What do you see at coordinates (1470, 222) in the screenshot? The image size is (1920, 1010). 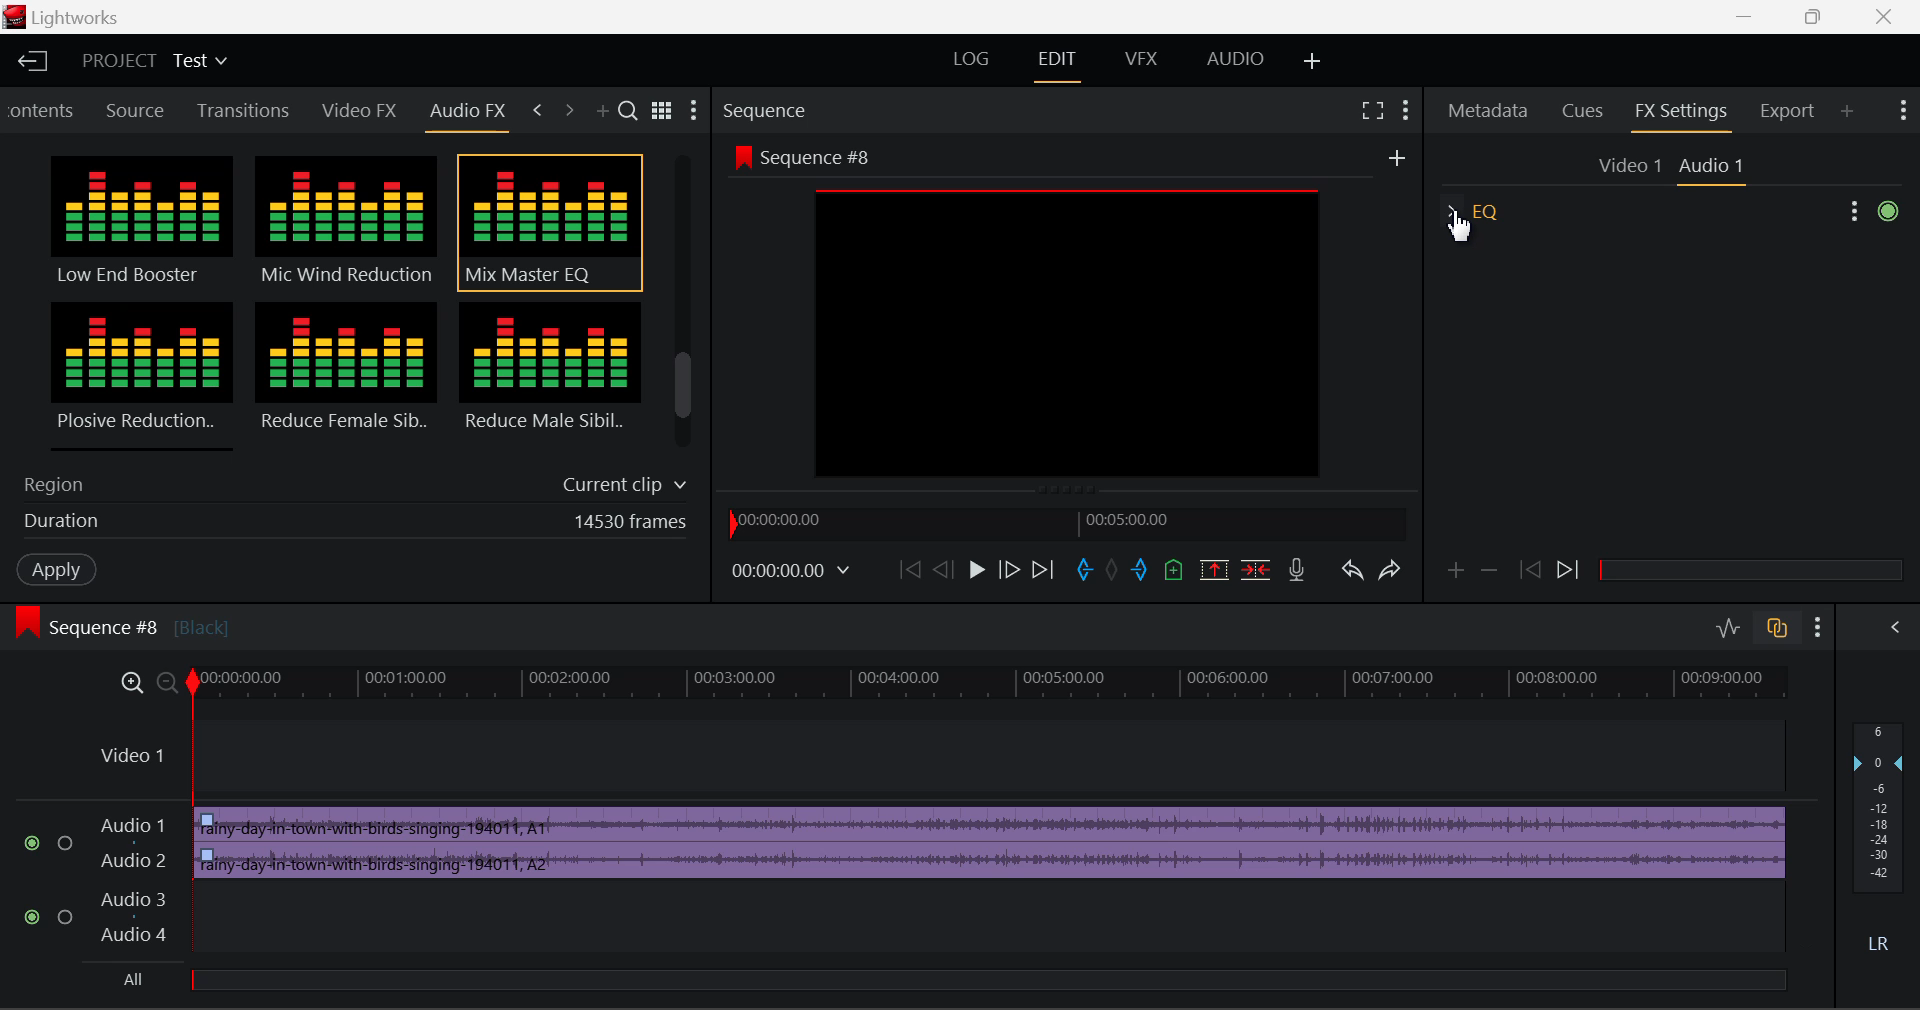 I see `Cursor on EQ` at bounding box center [1470, 222].